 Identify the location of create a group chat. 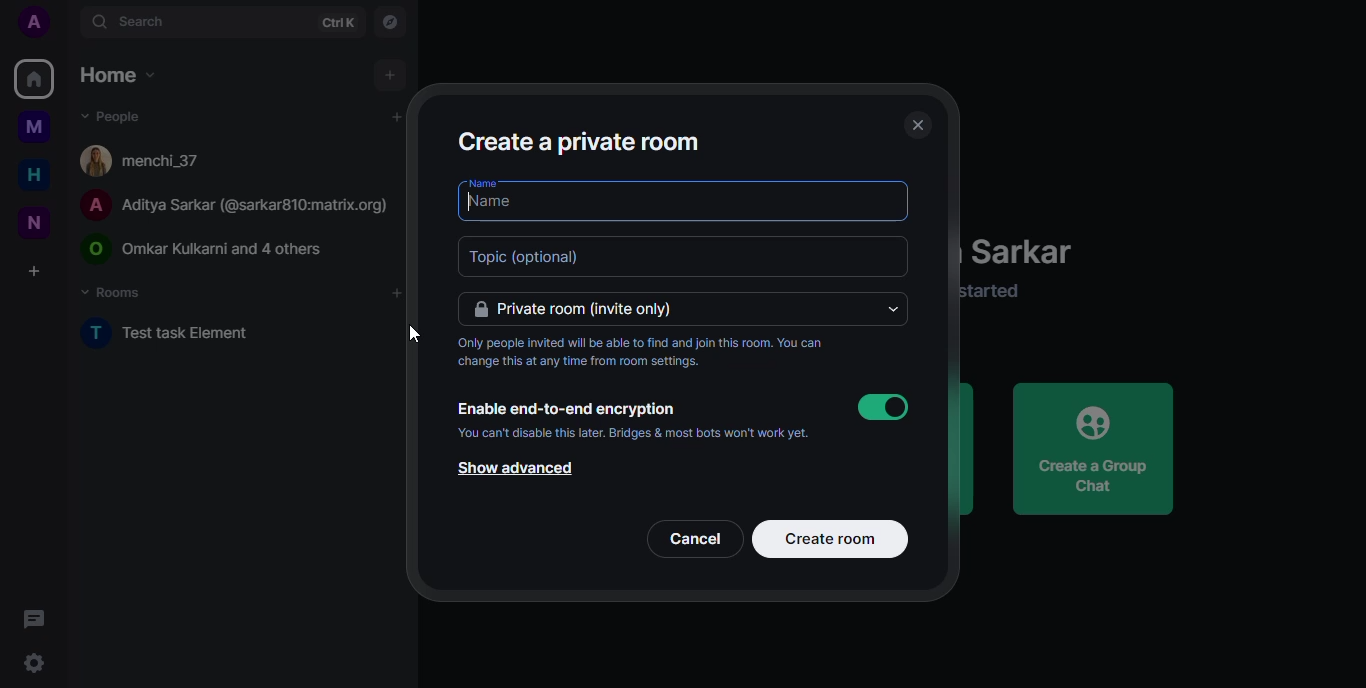
(1104, 452).